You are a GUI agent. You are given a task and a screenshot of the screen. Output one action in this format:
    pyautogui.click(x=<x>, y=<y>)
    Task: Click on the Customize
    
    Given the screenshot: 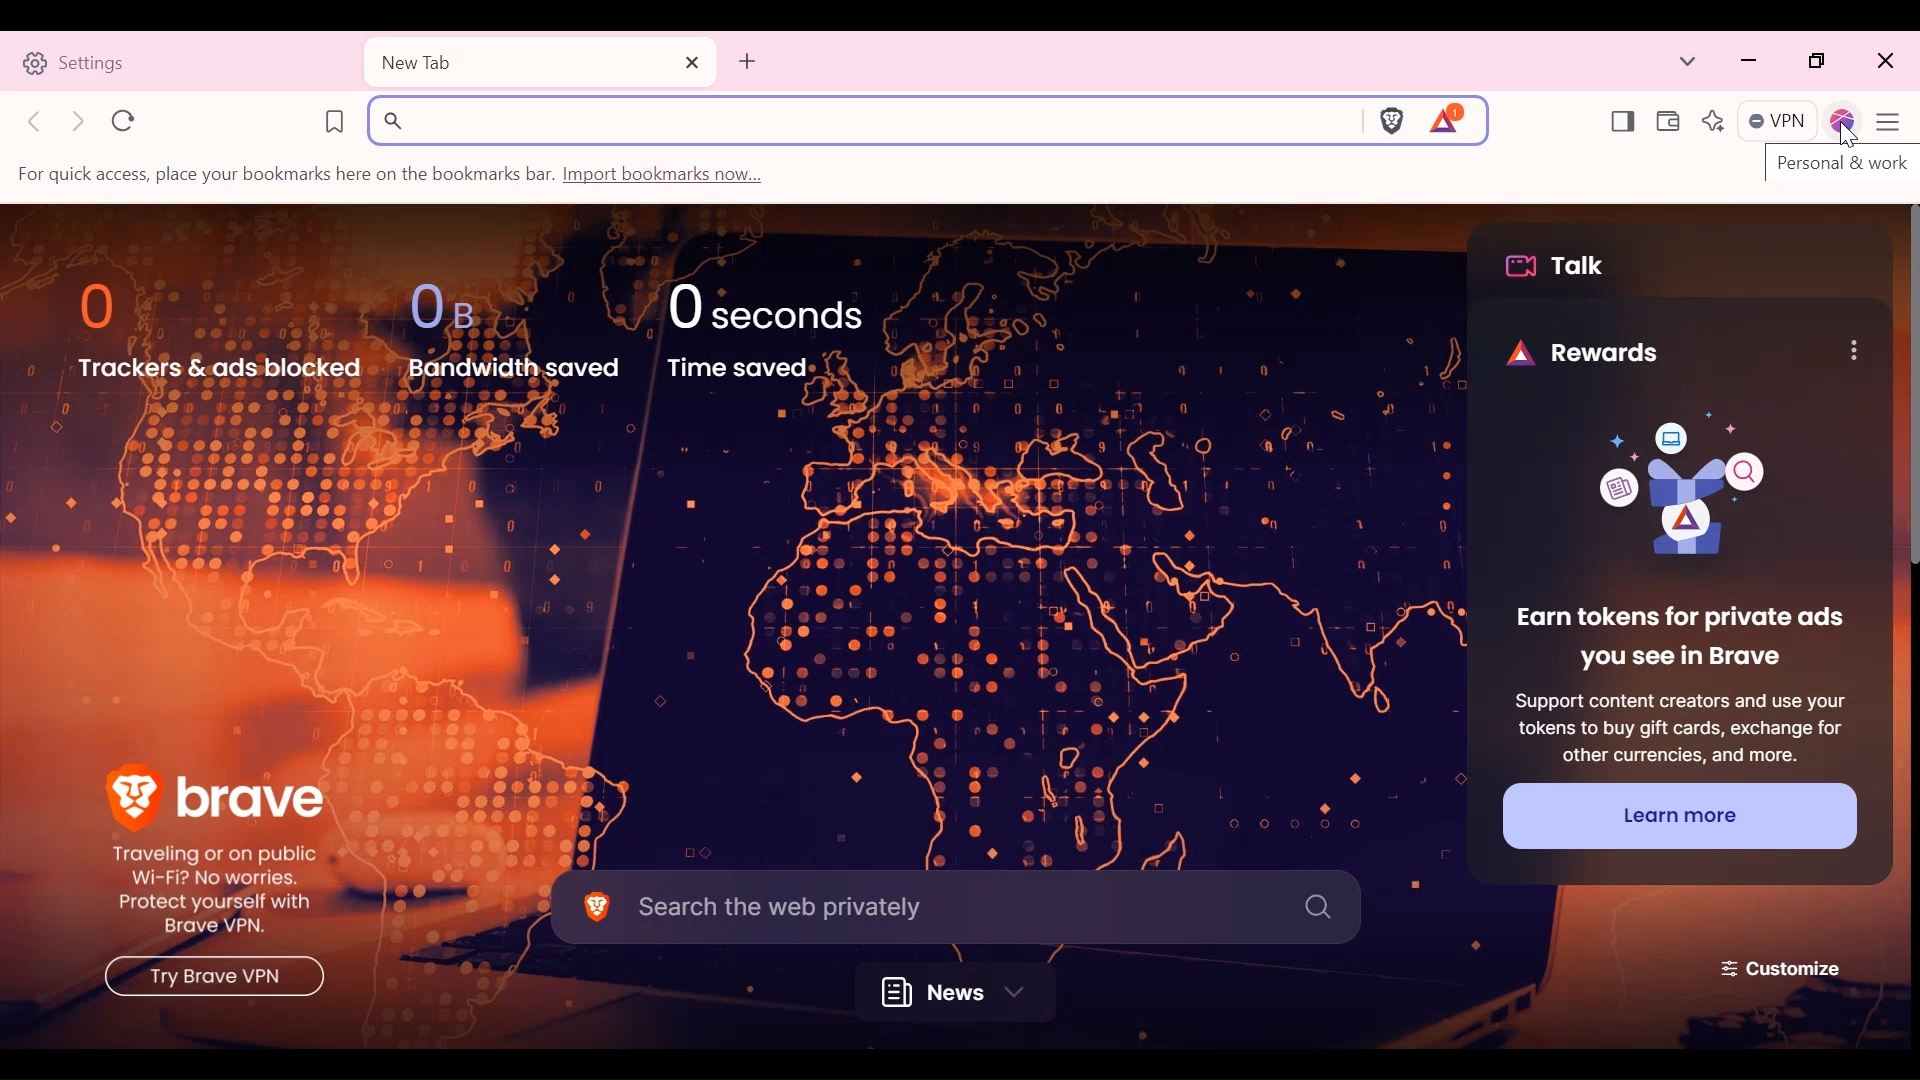 What is the action you would take?
    pyautogui.click(x=1783, y=966)
    